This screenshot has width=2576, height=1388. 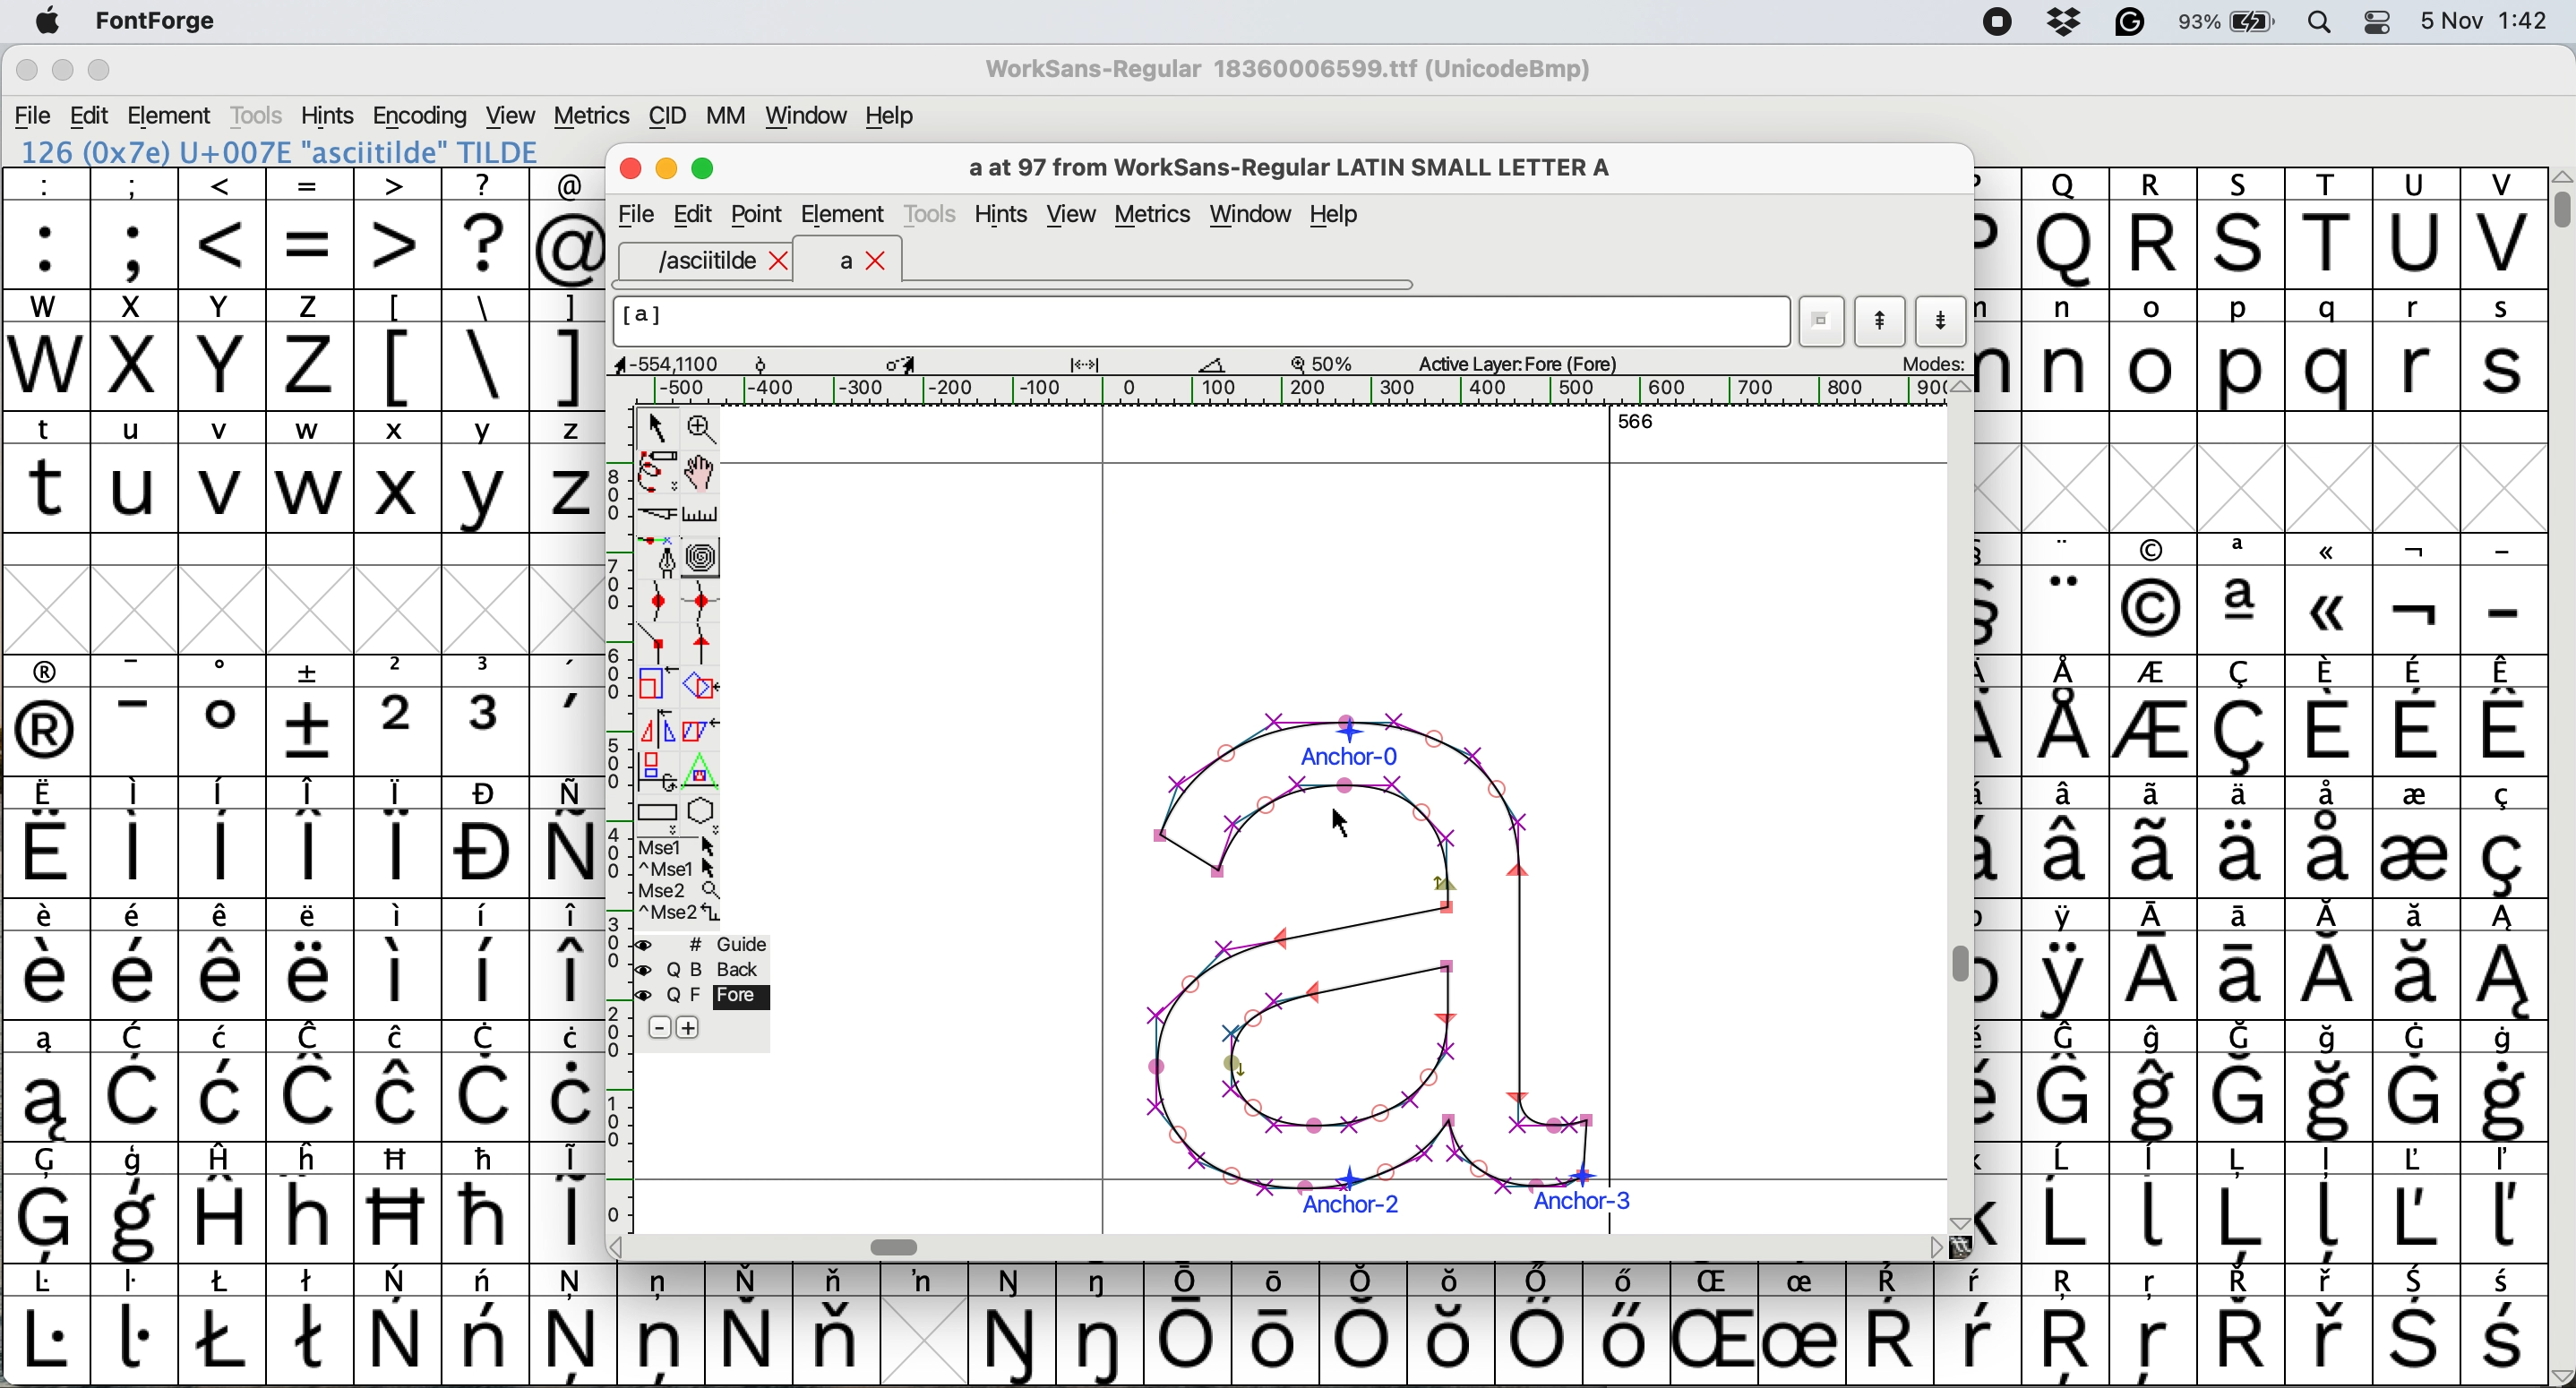 What do you see at coordinates (1255, 216) in the screenshot?
I see `window` at bounding box center [1255, 216].